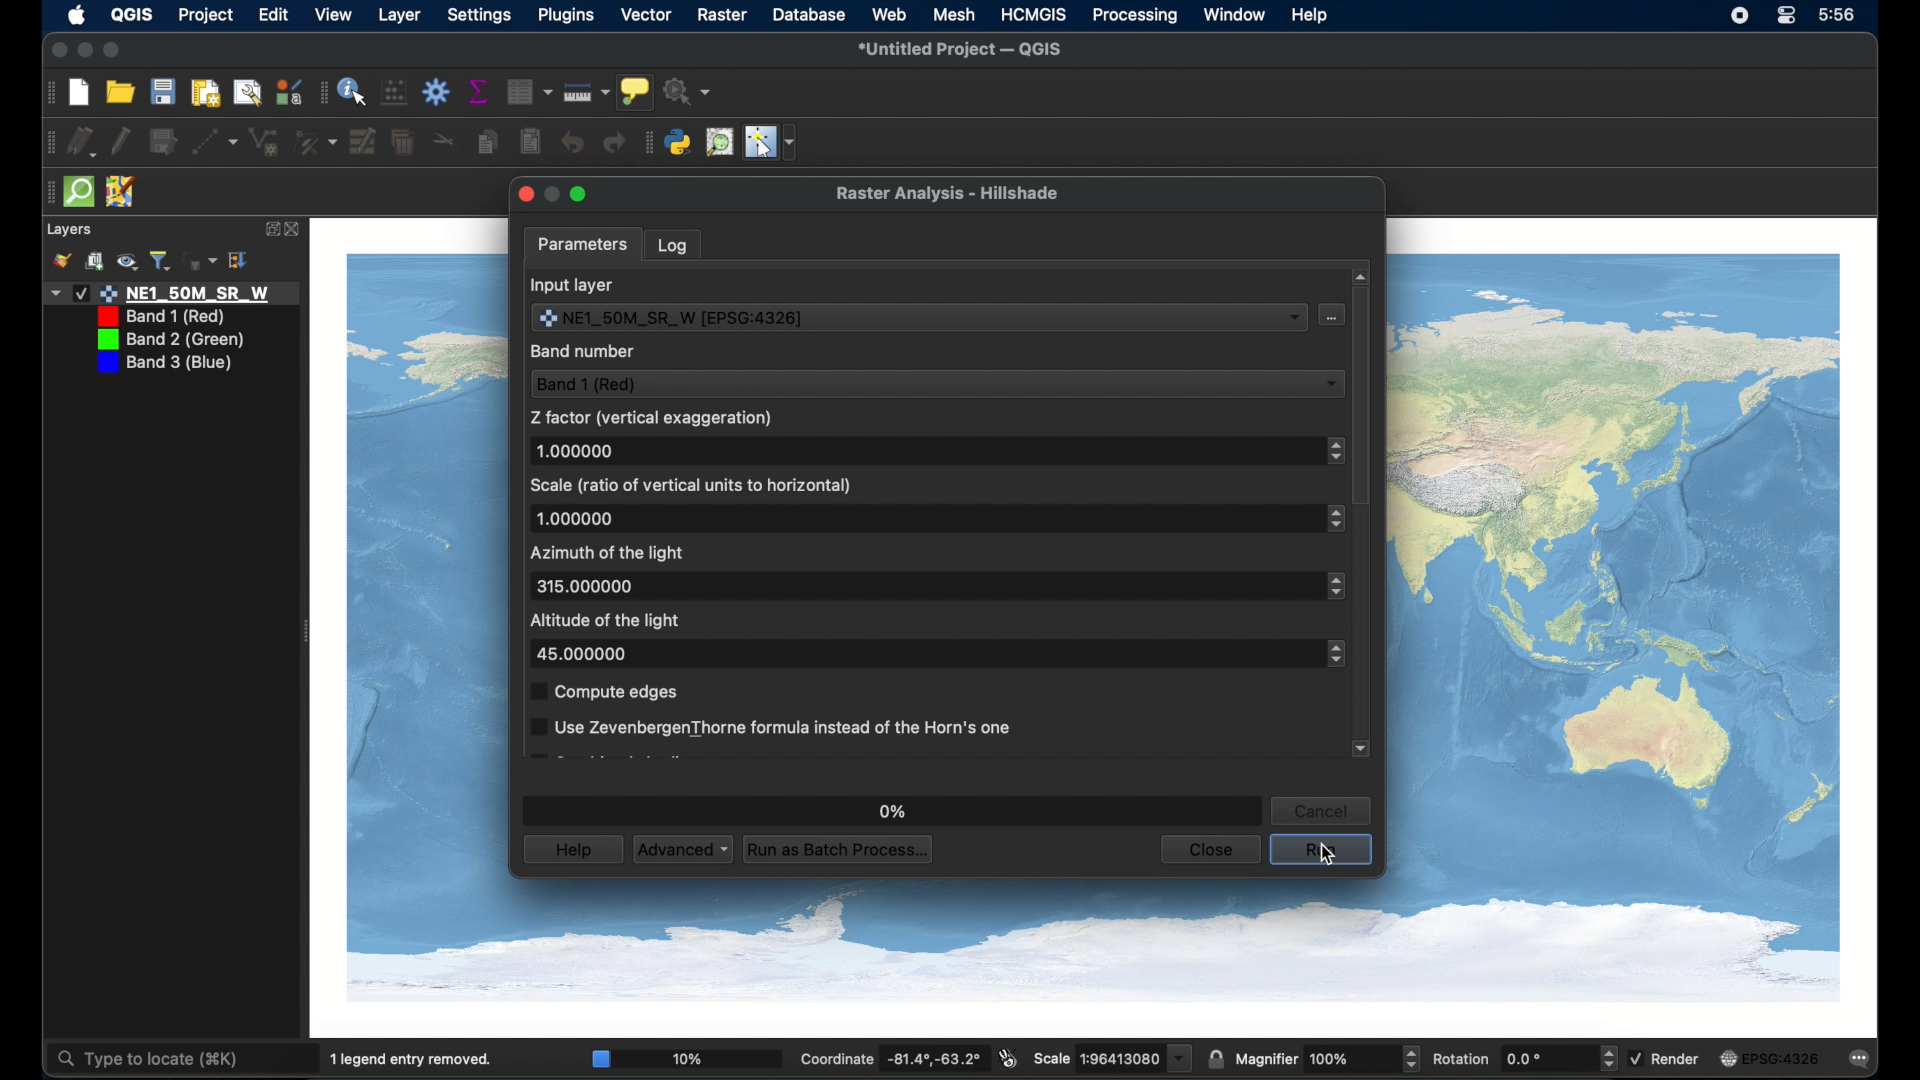 This screenshot has width=1920, height=1080. What do you see at coordinates (69, 230) in the screenshot?
I see `layers` at bounding box center [69, 230].